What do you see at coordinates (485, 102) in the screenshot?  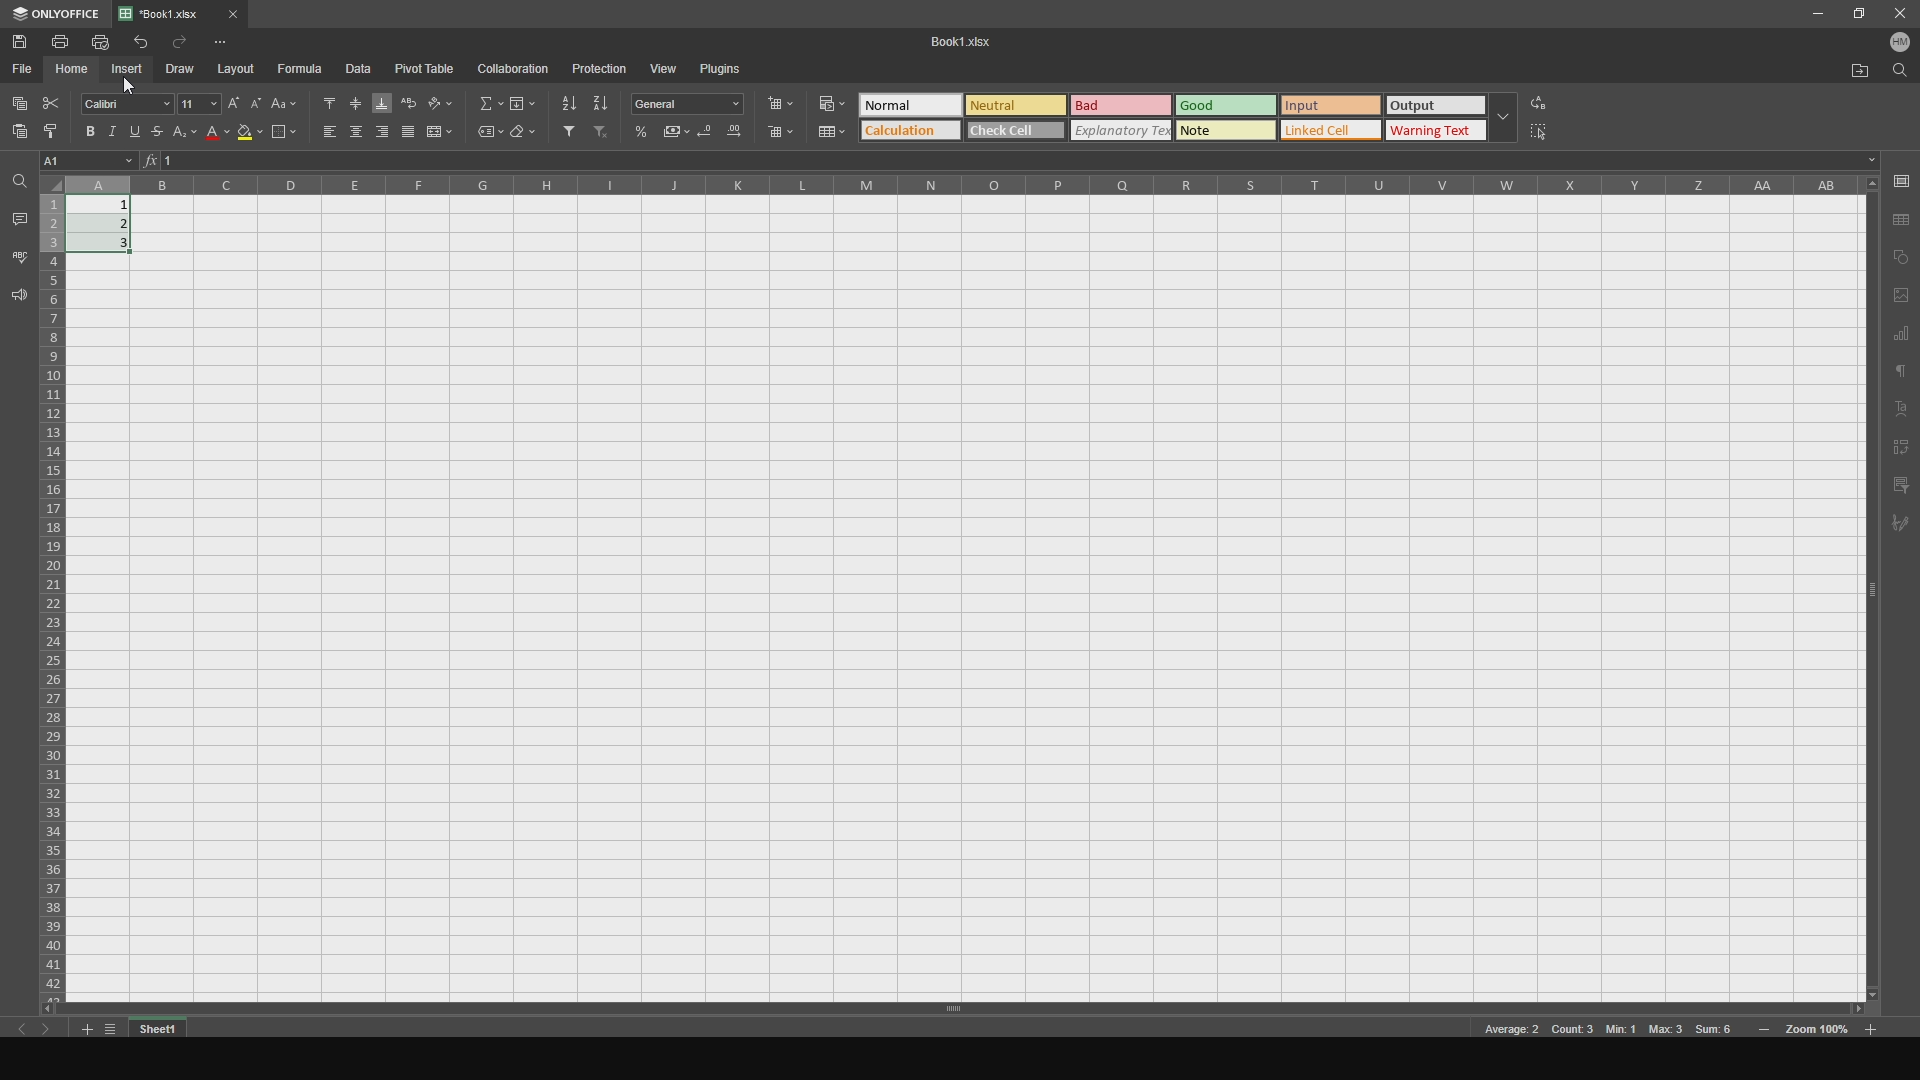 I see `summation` at bounding box center [485, 102].